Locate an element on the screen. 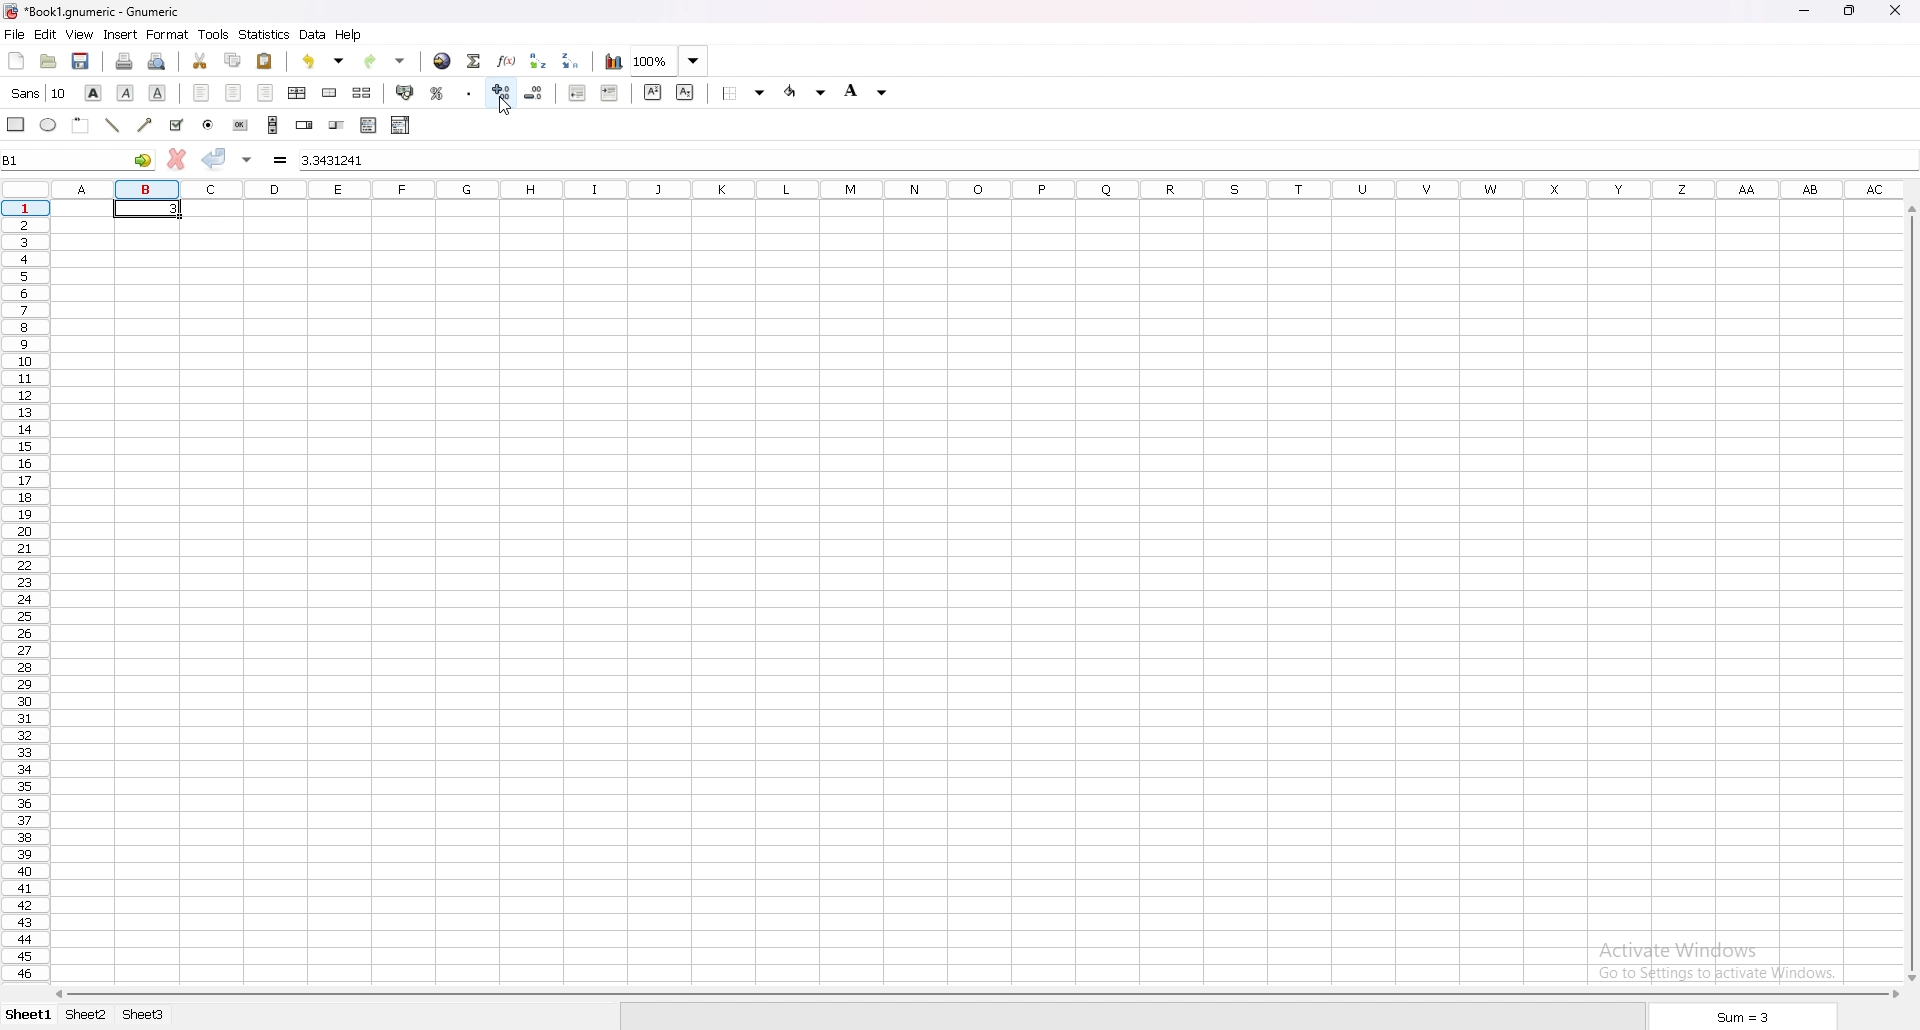  scroll bar is located at coordinates (981, 995).